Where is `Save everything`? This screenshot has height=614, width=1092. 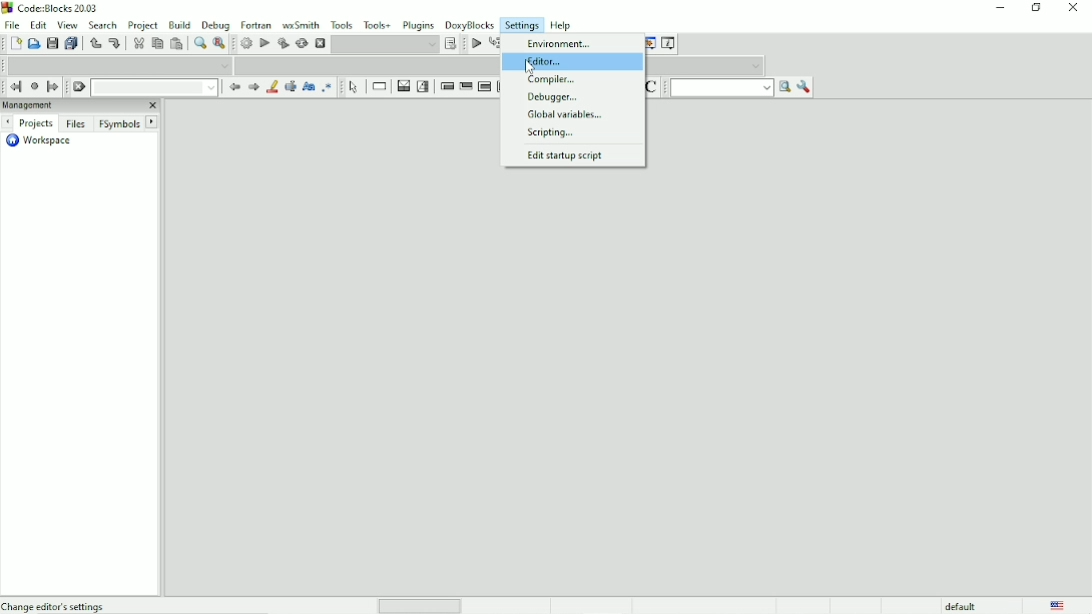
Save everything is located at coordinates (70, 43).